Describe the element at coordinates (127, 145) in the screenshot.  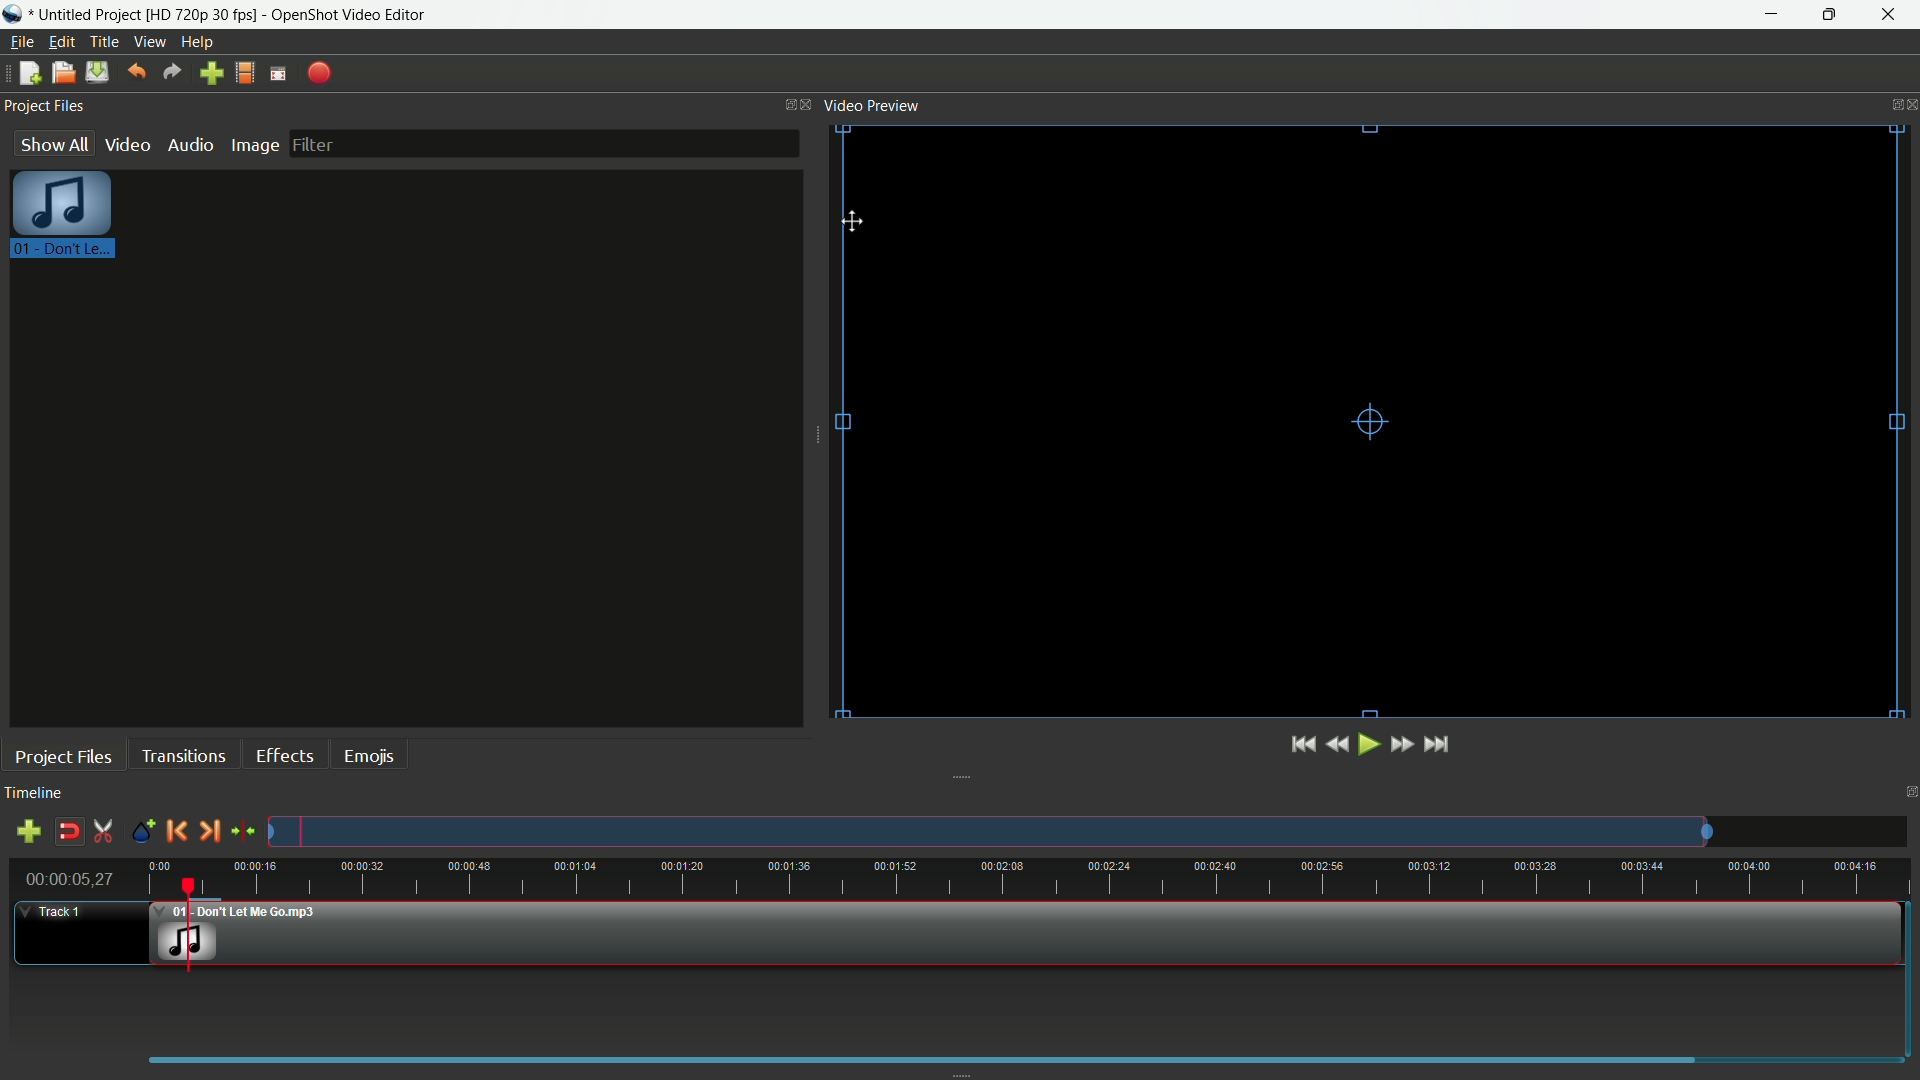
I see `video` at that location.